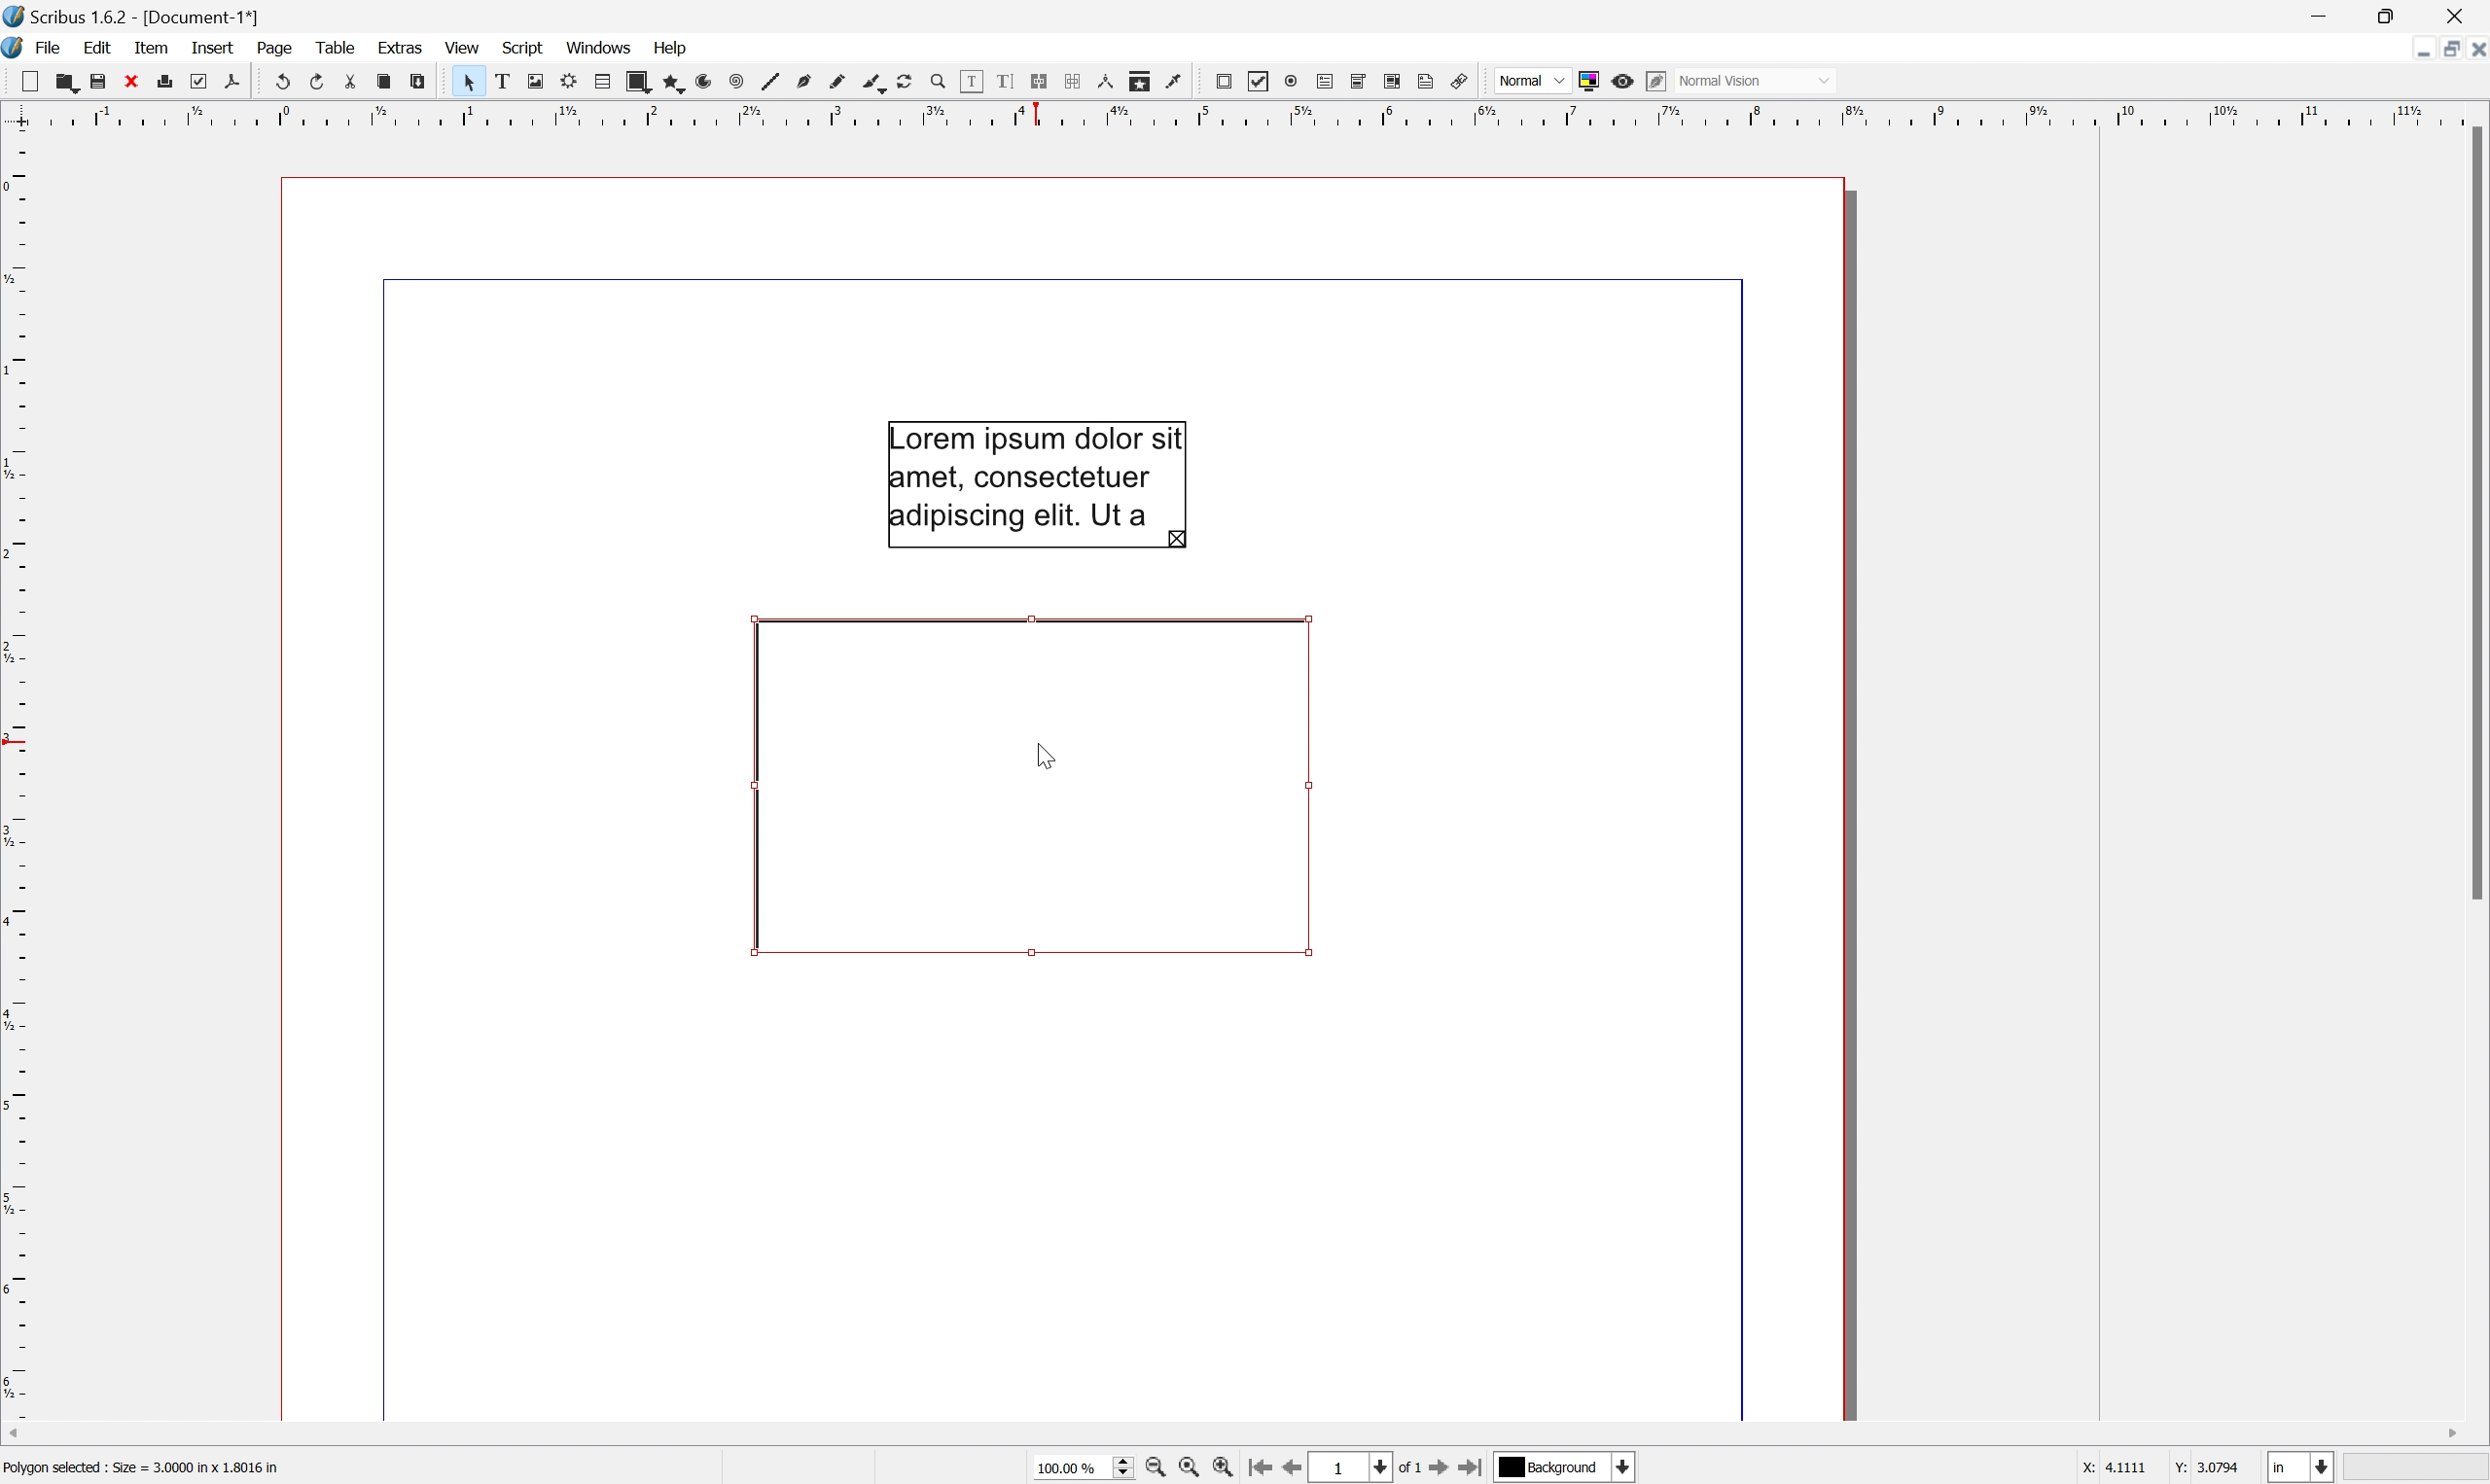 The image size is (2490, 1484). What do you see at coordinates (912, 81) in the screenshot?
I see `Rotate item` at bounding box center [912, 81].